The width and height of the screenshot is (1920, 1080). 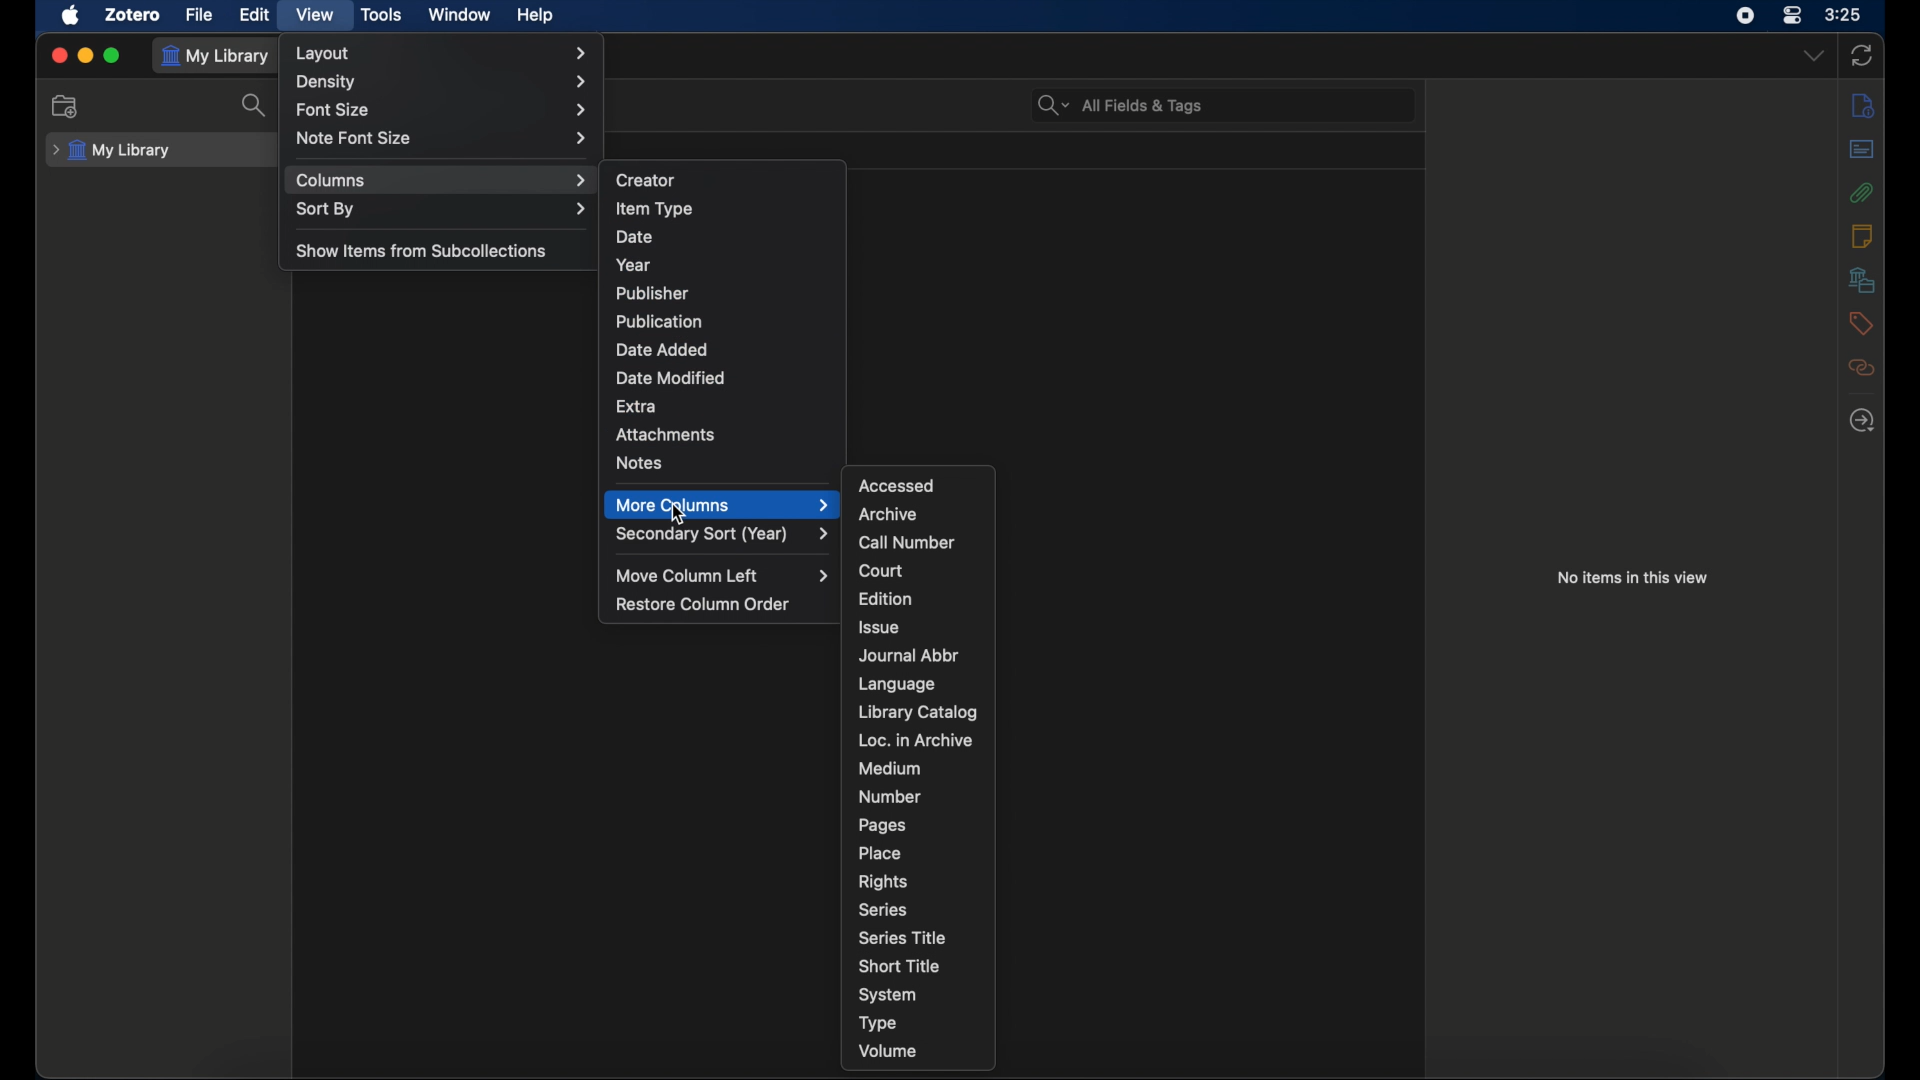 I want to click on date, so click(x=637, y=237).